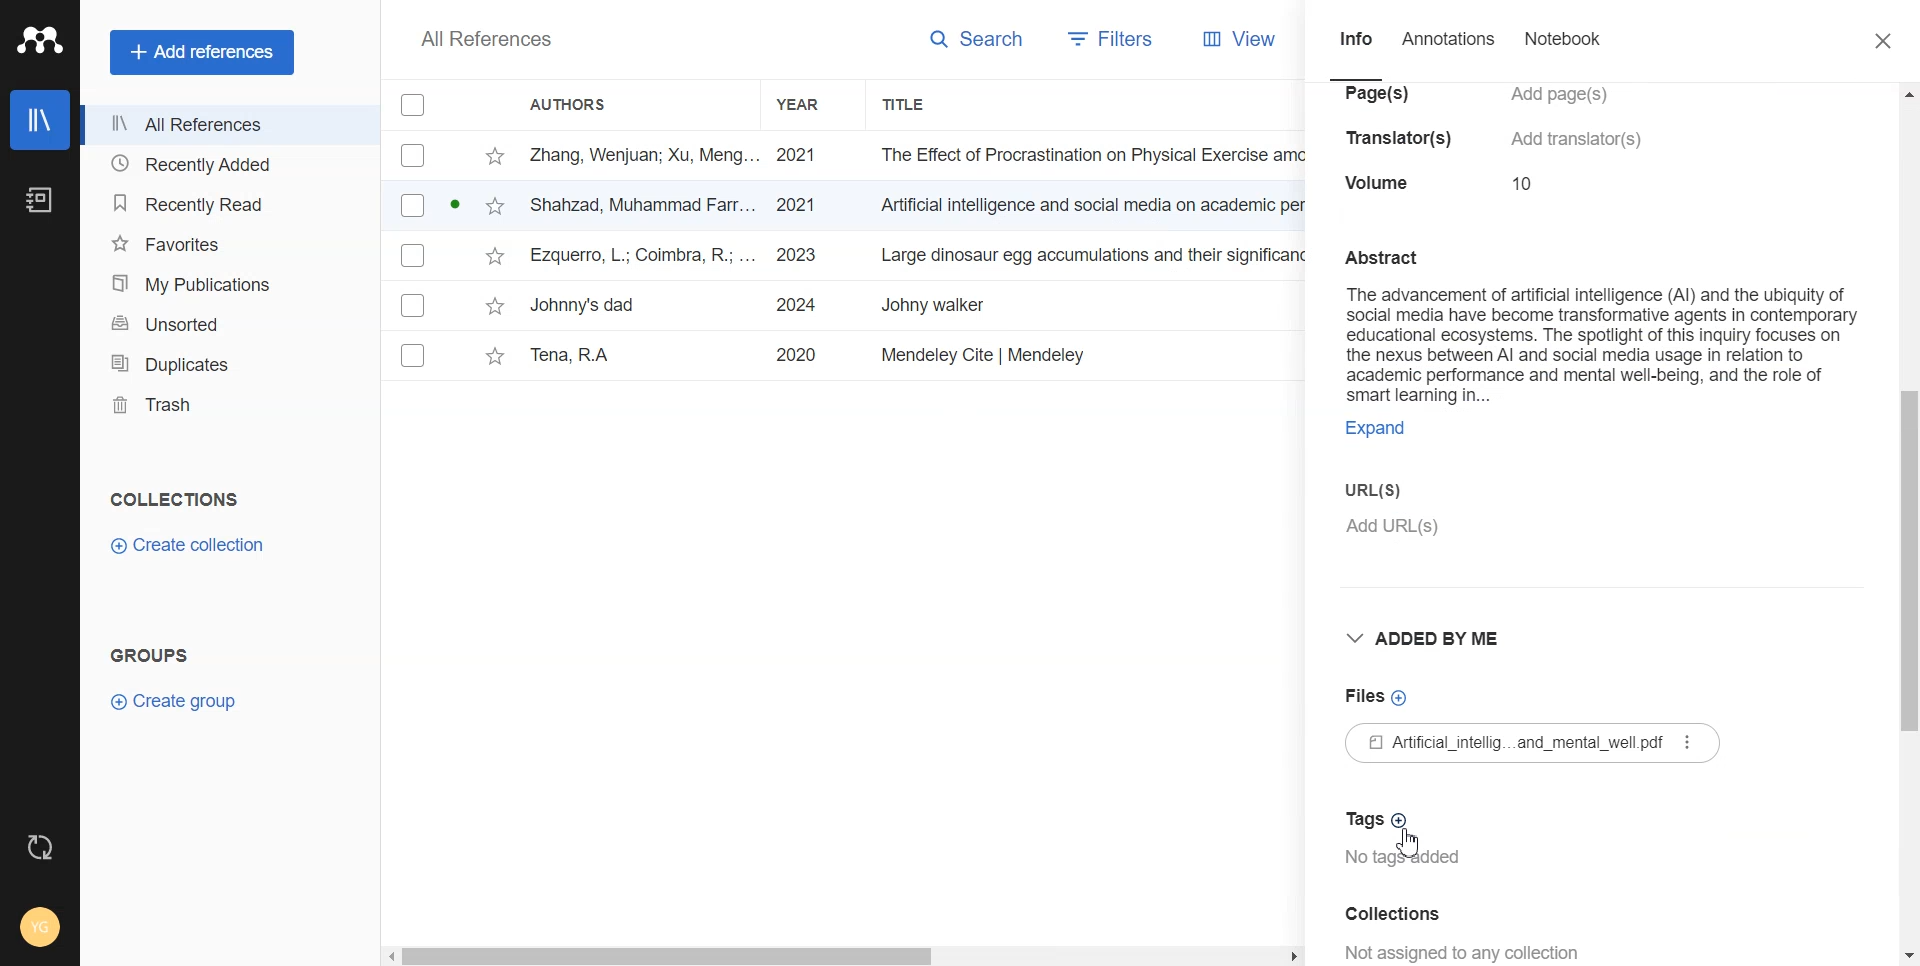  I want to click on Add references, so click(202, 51).